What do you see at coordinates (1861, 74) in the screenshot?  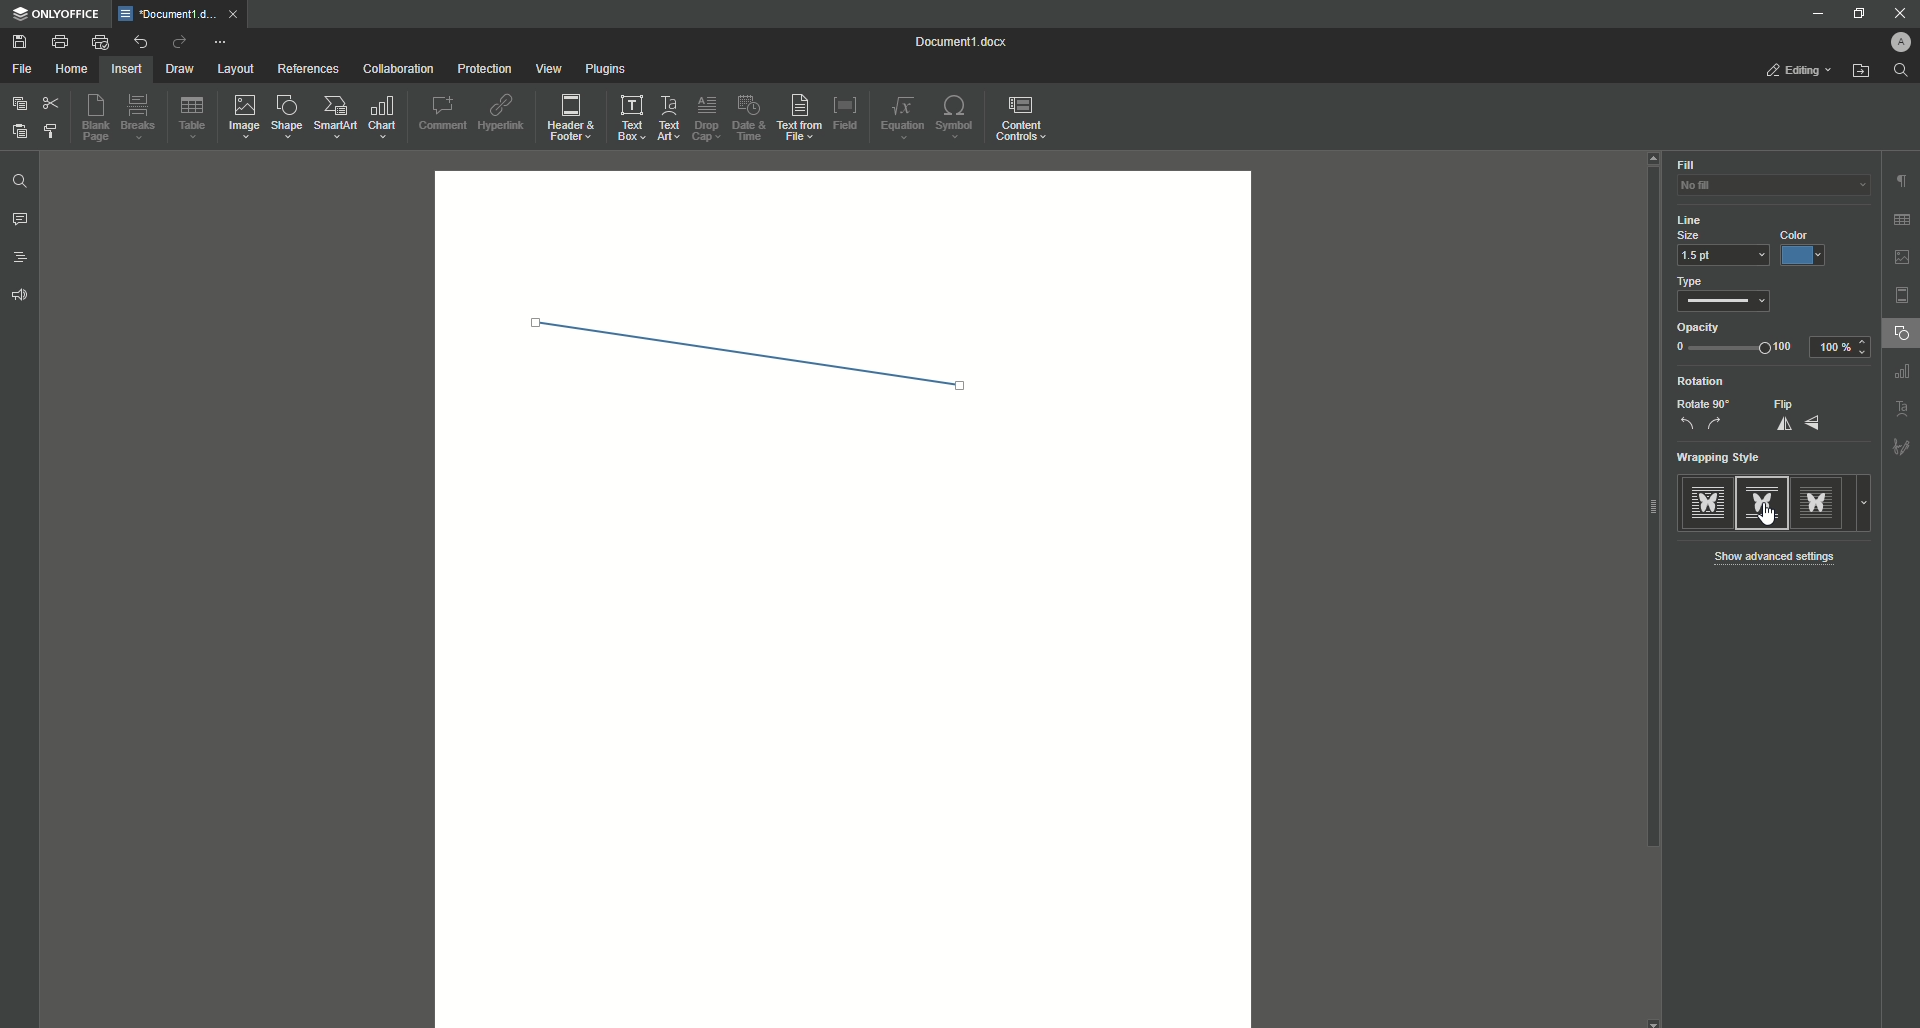 I see `Open From File` at bounding box center [1861, 74].